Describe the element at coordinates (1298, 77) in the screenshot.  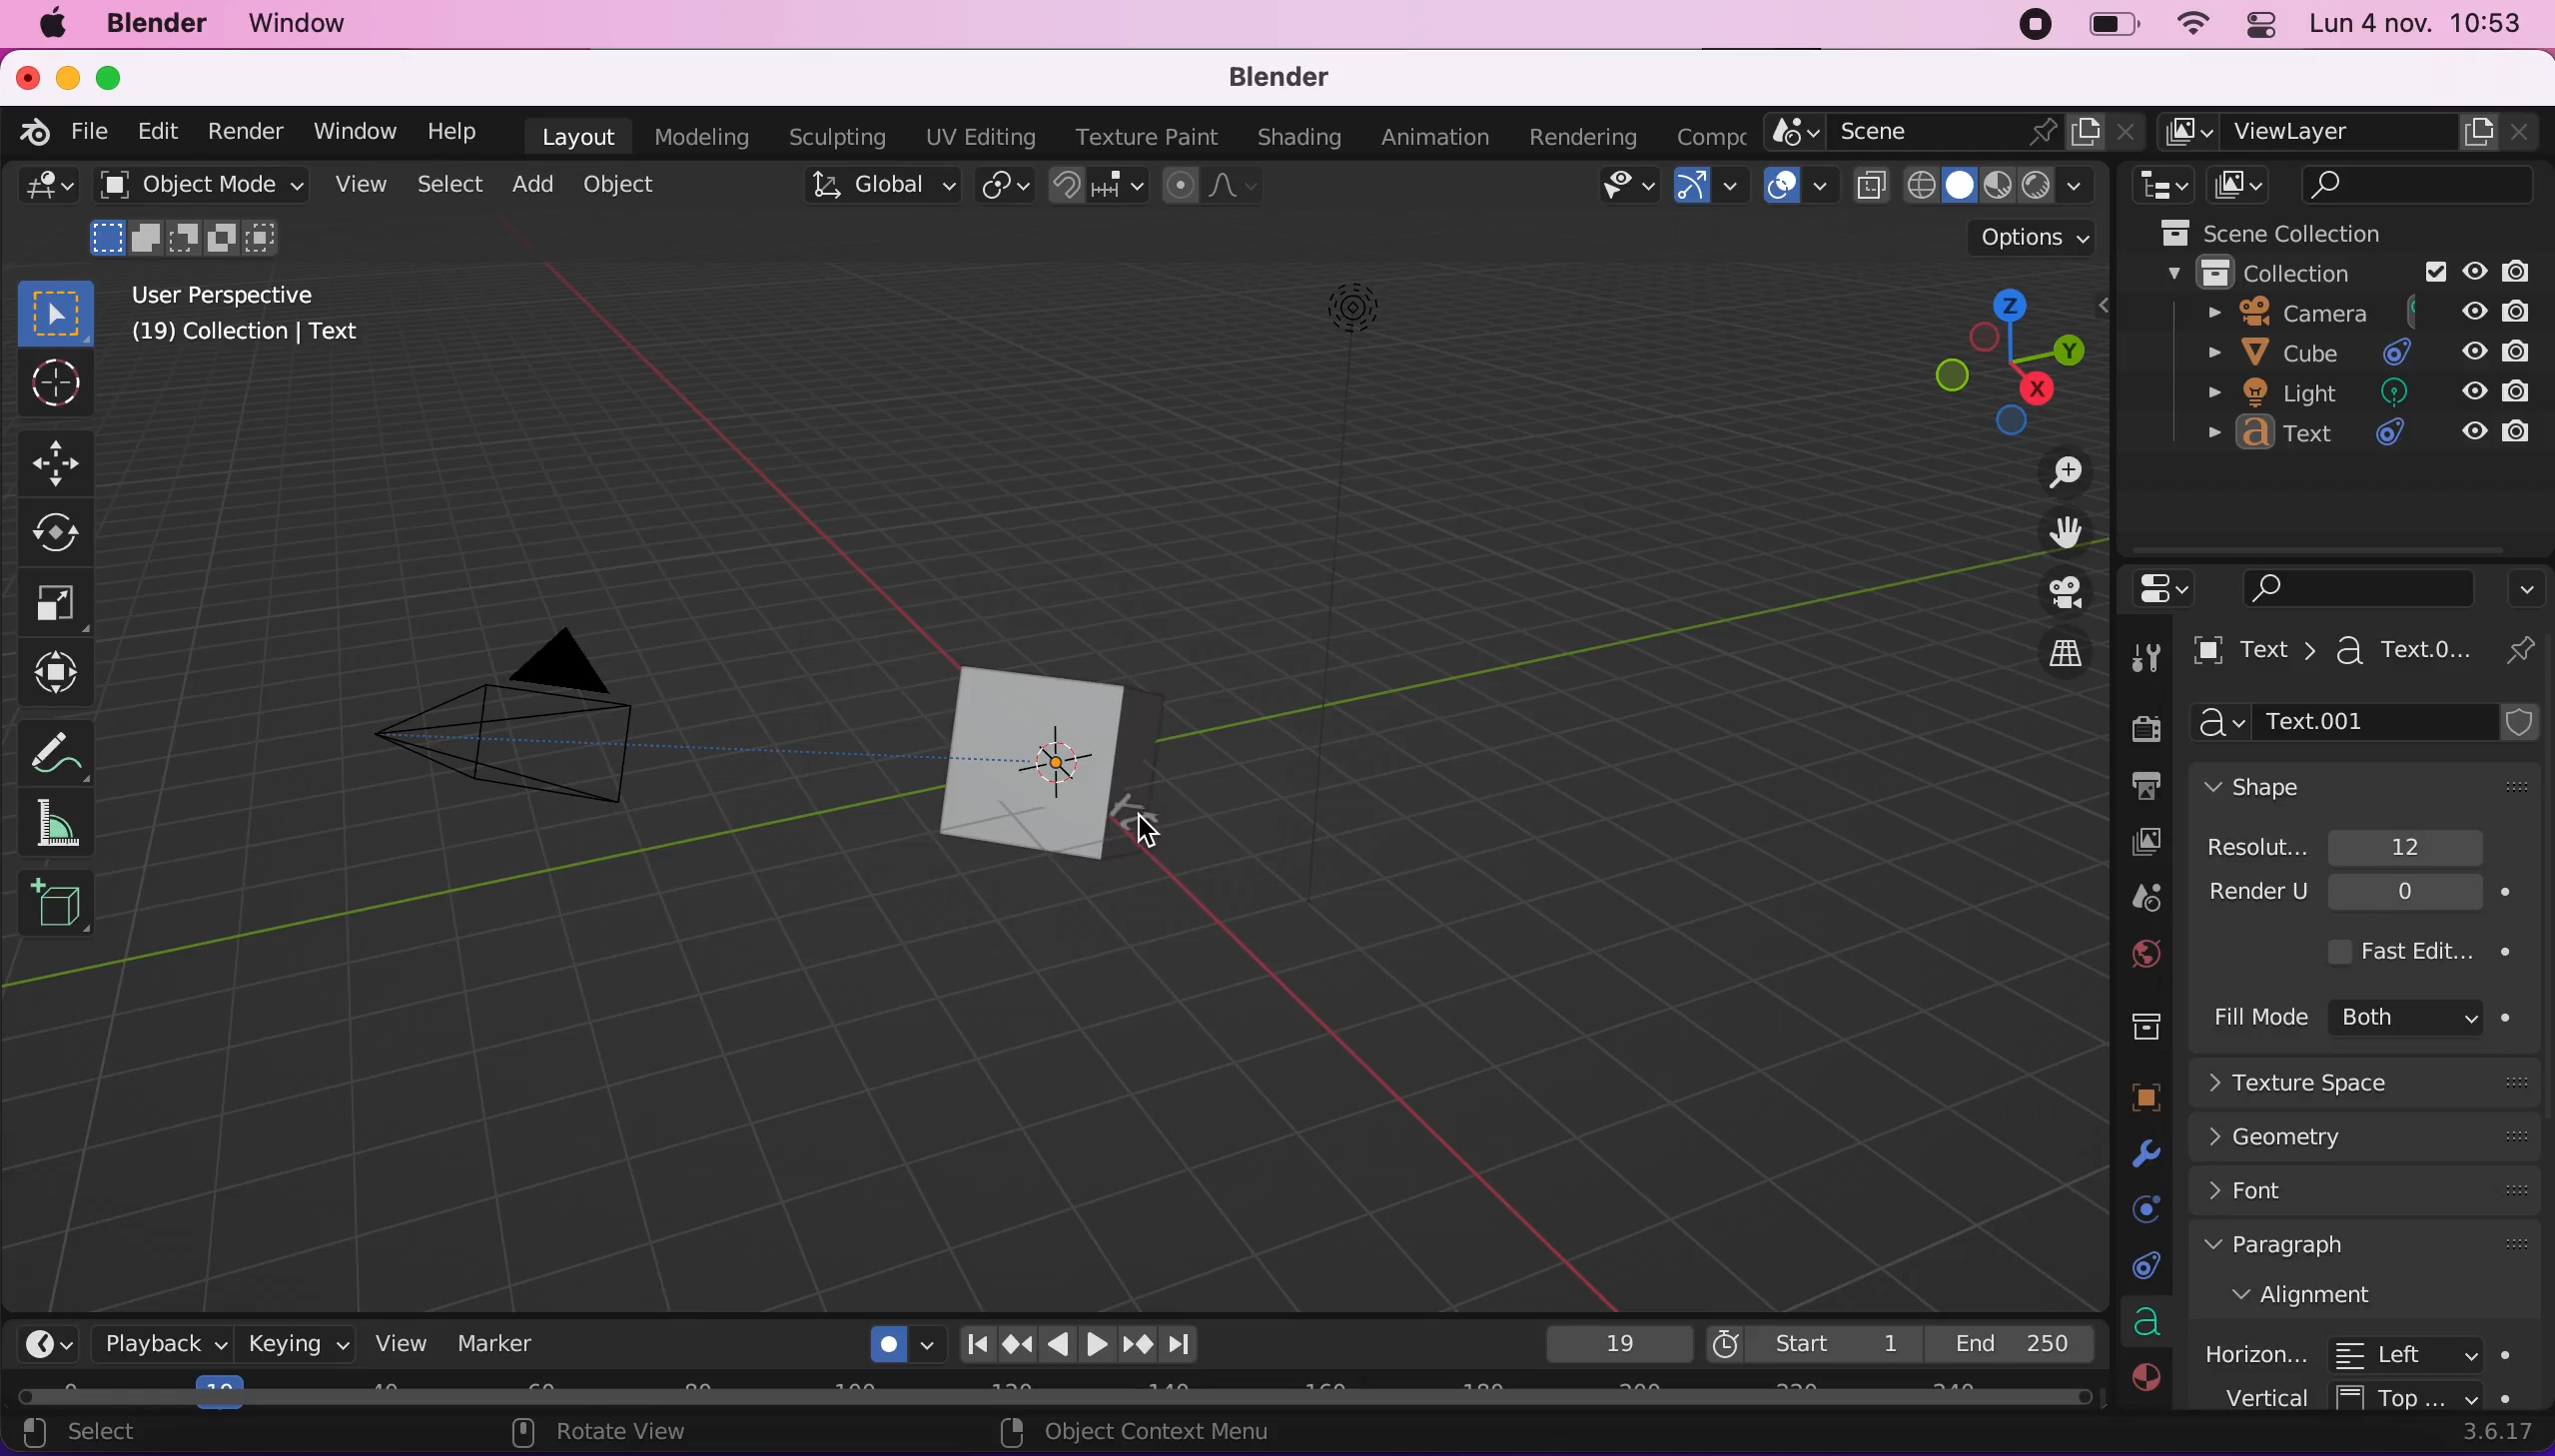
I see `blender` at that location.